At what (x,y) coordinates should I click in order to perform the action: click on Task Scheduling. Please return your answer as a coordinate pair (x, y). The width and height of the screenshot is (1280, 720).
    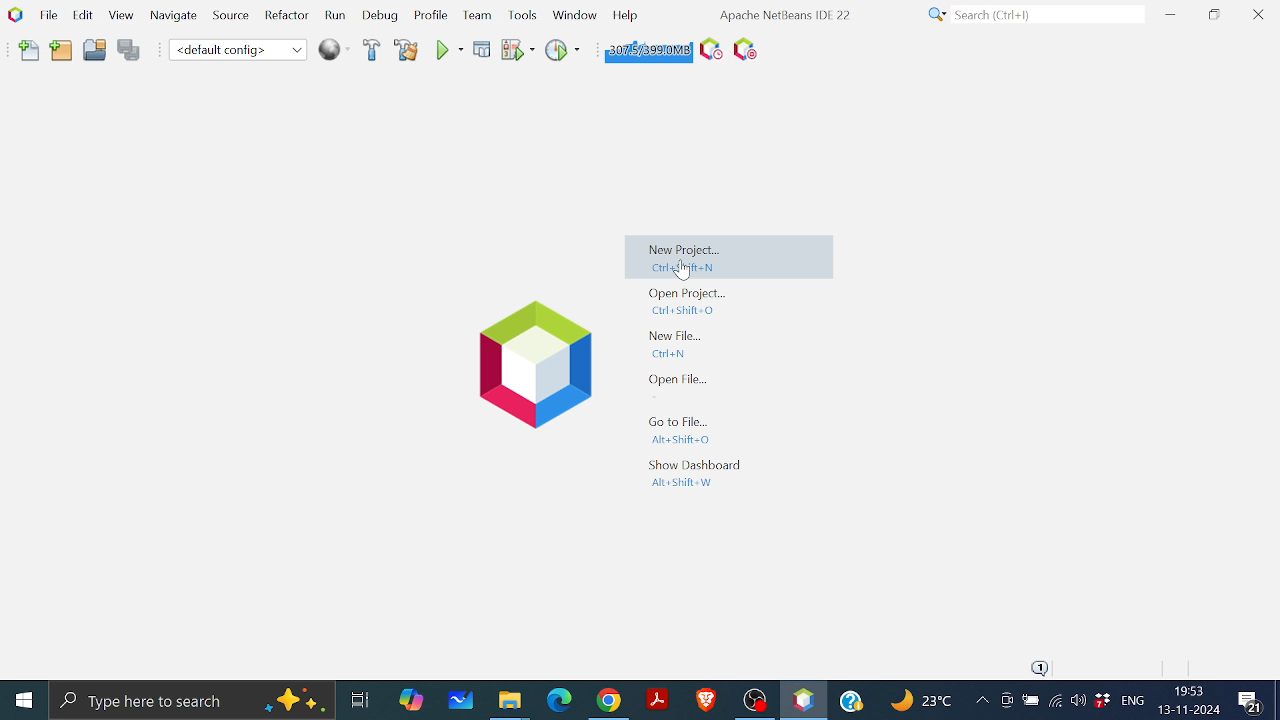
    Looking at the image, I should click on (708, 50).